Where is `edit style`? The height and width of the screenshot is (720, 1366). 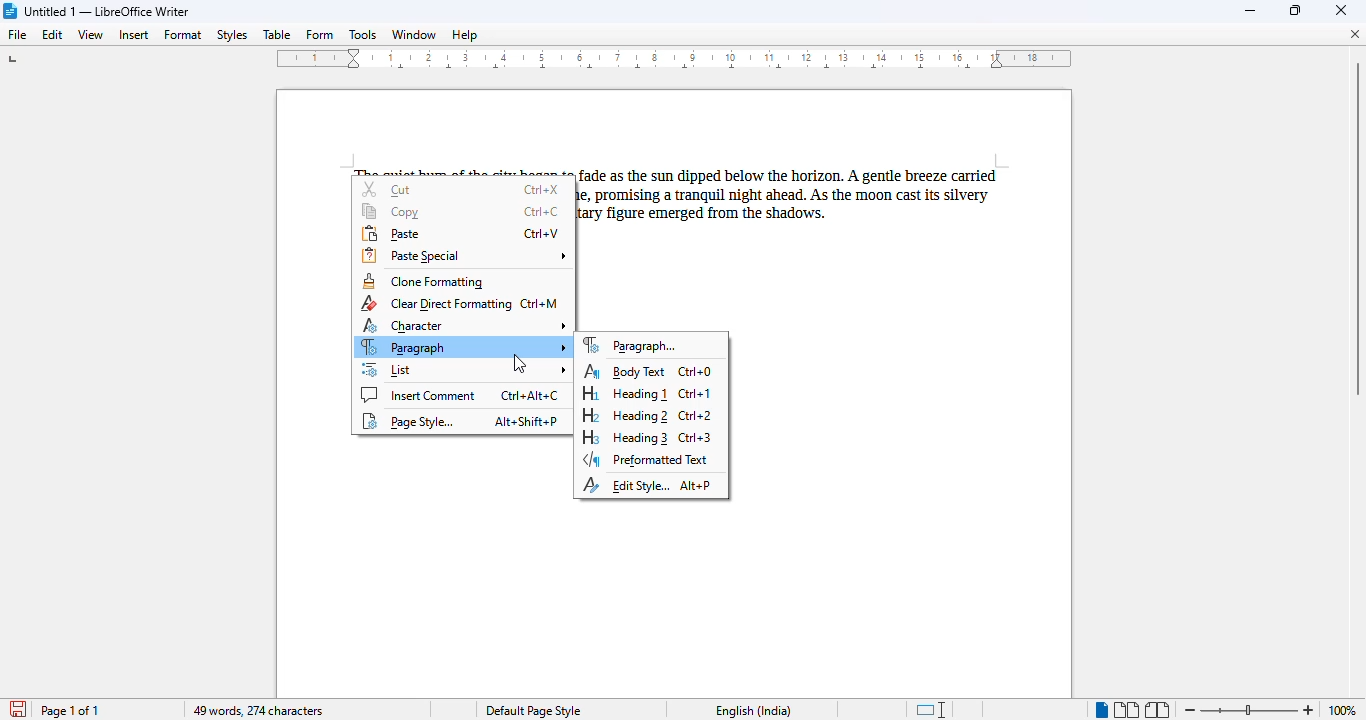 edit style is located at coordinates (647, 485).